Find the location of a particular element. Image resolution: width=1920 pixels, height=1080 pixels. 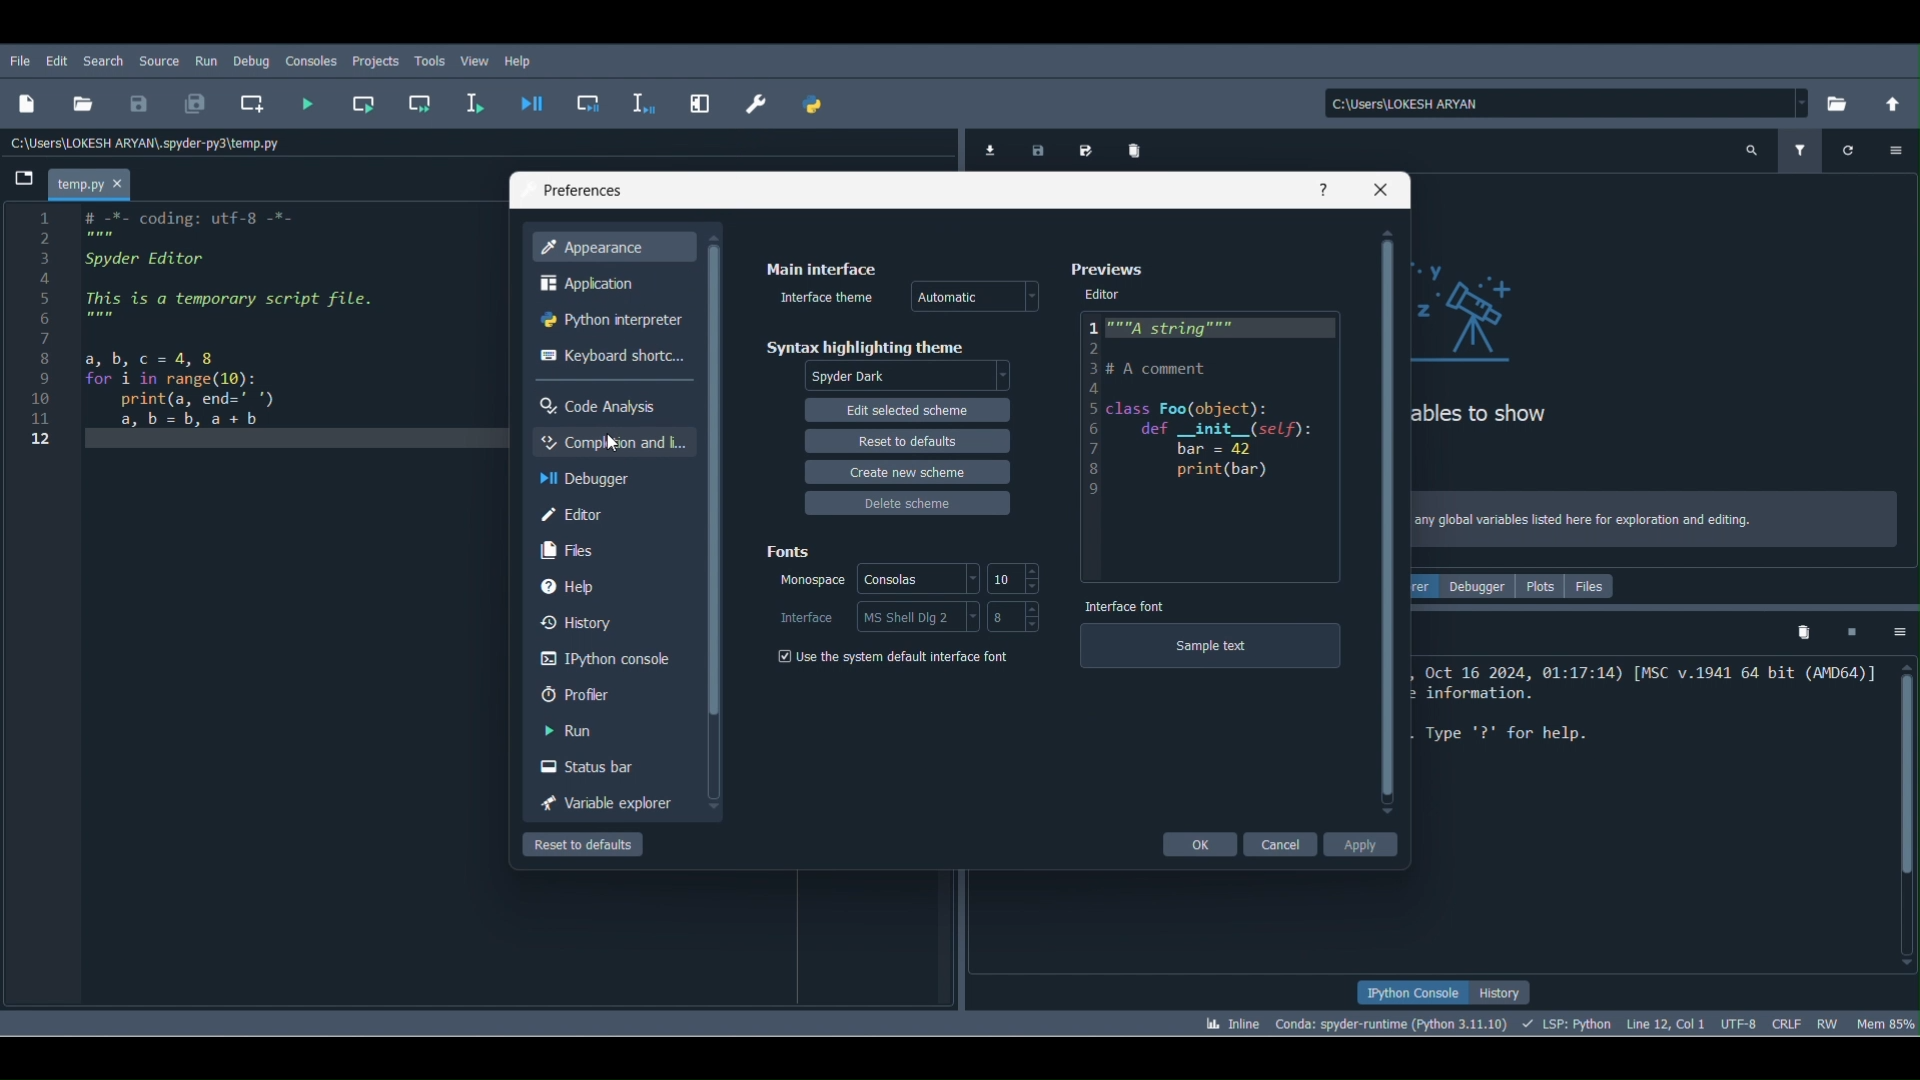

Tools is located at coordinates (430, 59).